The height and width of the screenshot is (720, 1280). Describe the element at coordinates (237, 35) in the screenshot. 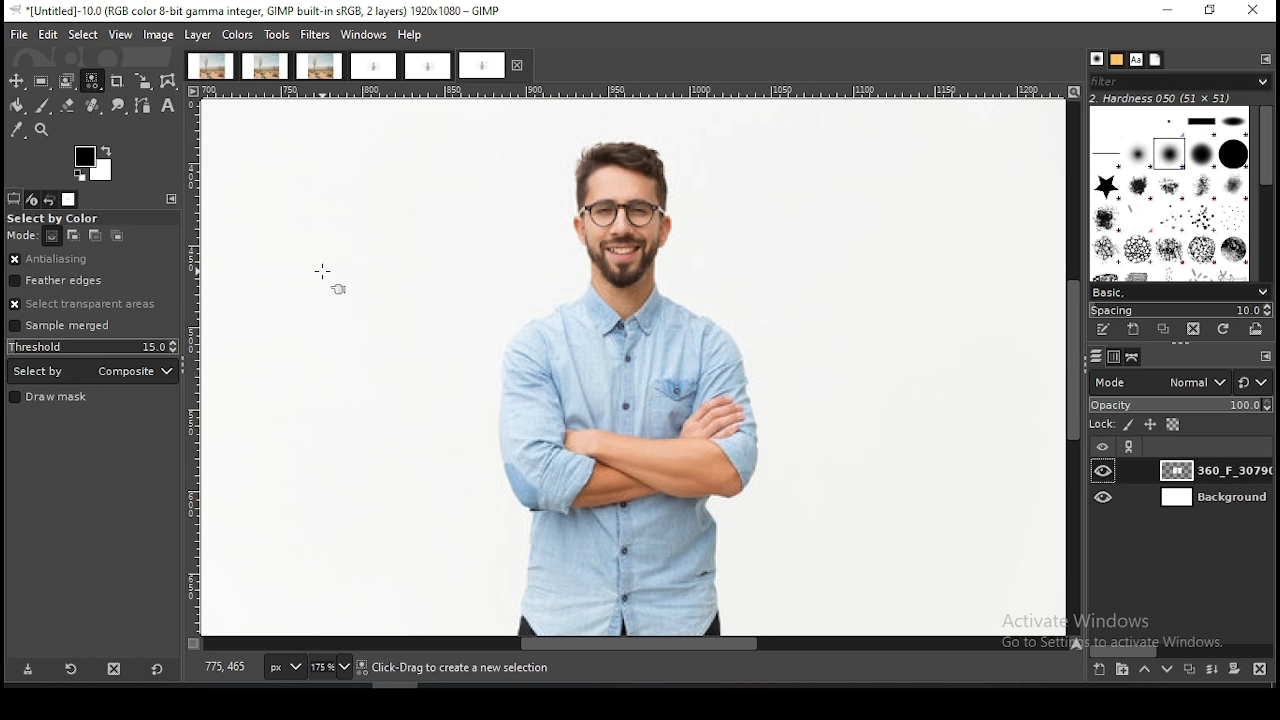

I see `colors` at that location.